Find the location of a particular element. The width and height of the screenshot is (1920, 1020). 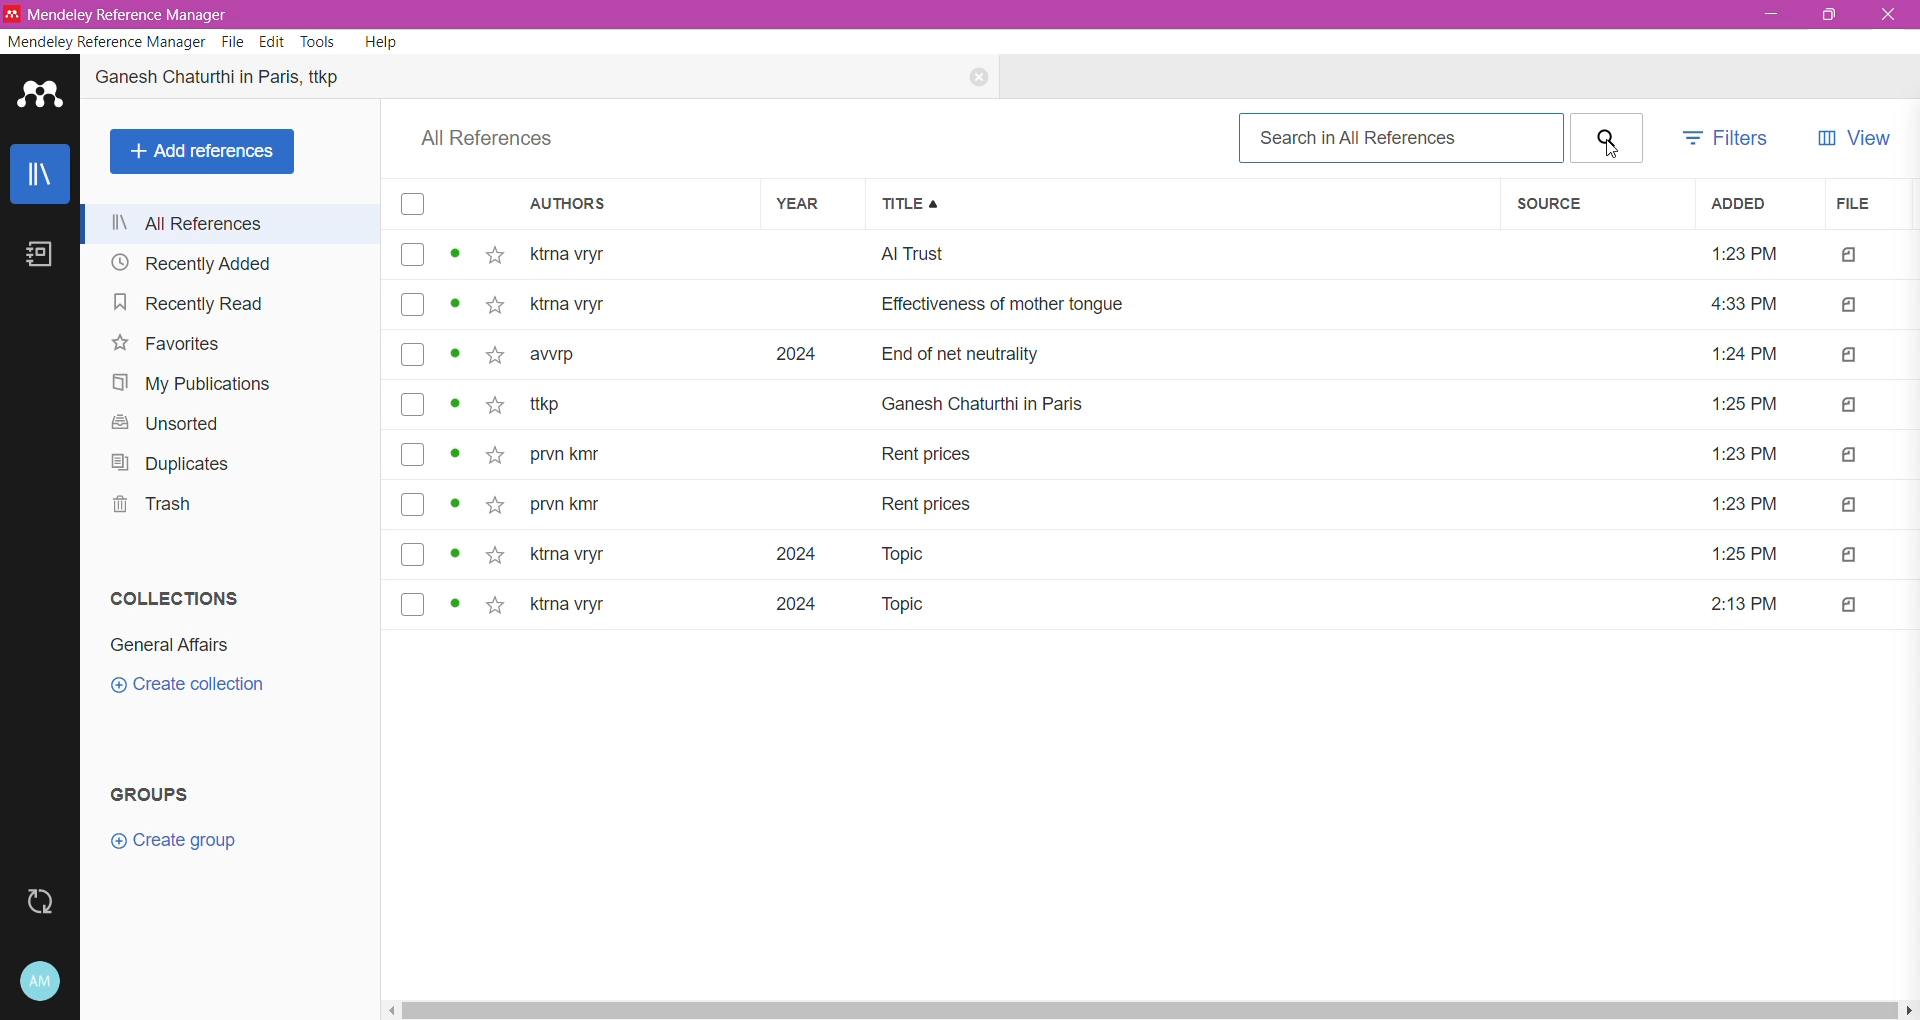

My Publications is located at coordinates (188, 385).